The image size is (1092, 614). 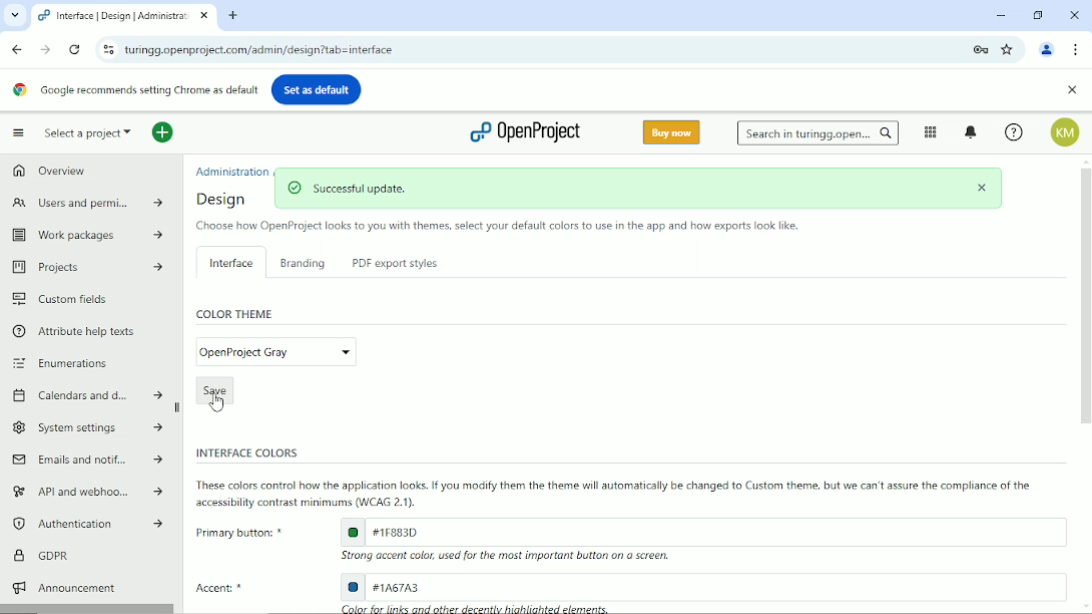 What do you see at coordinates (17, 48) in the screenshot?
I see `Back` at bounding box center [17, 48].